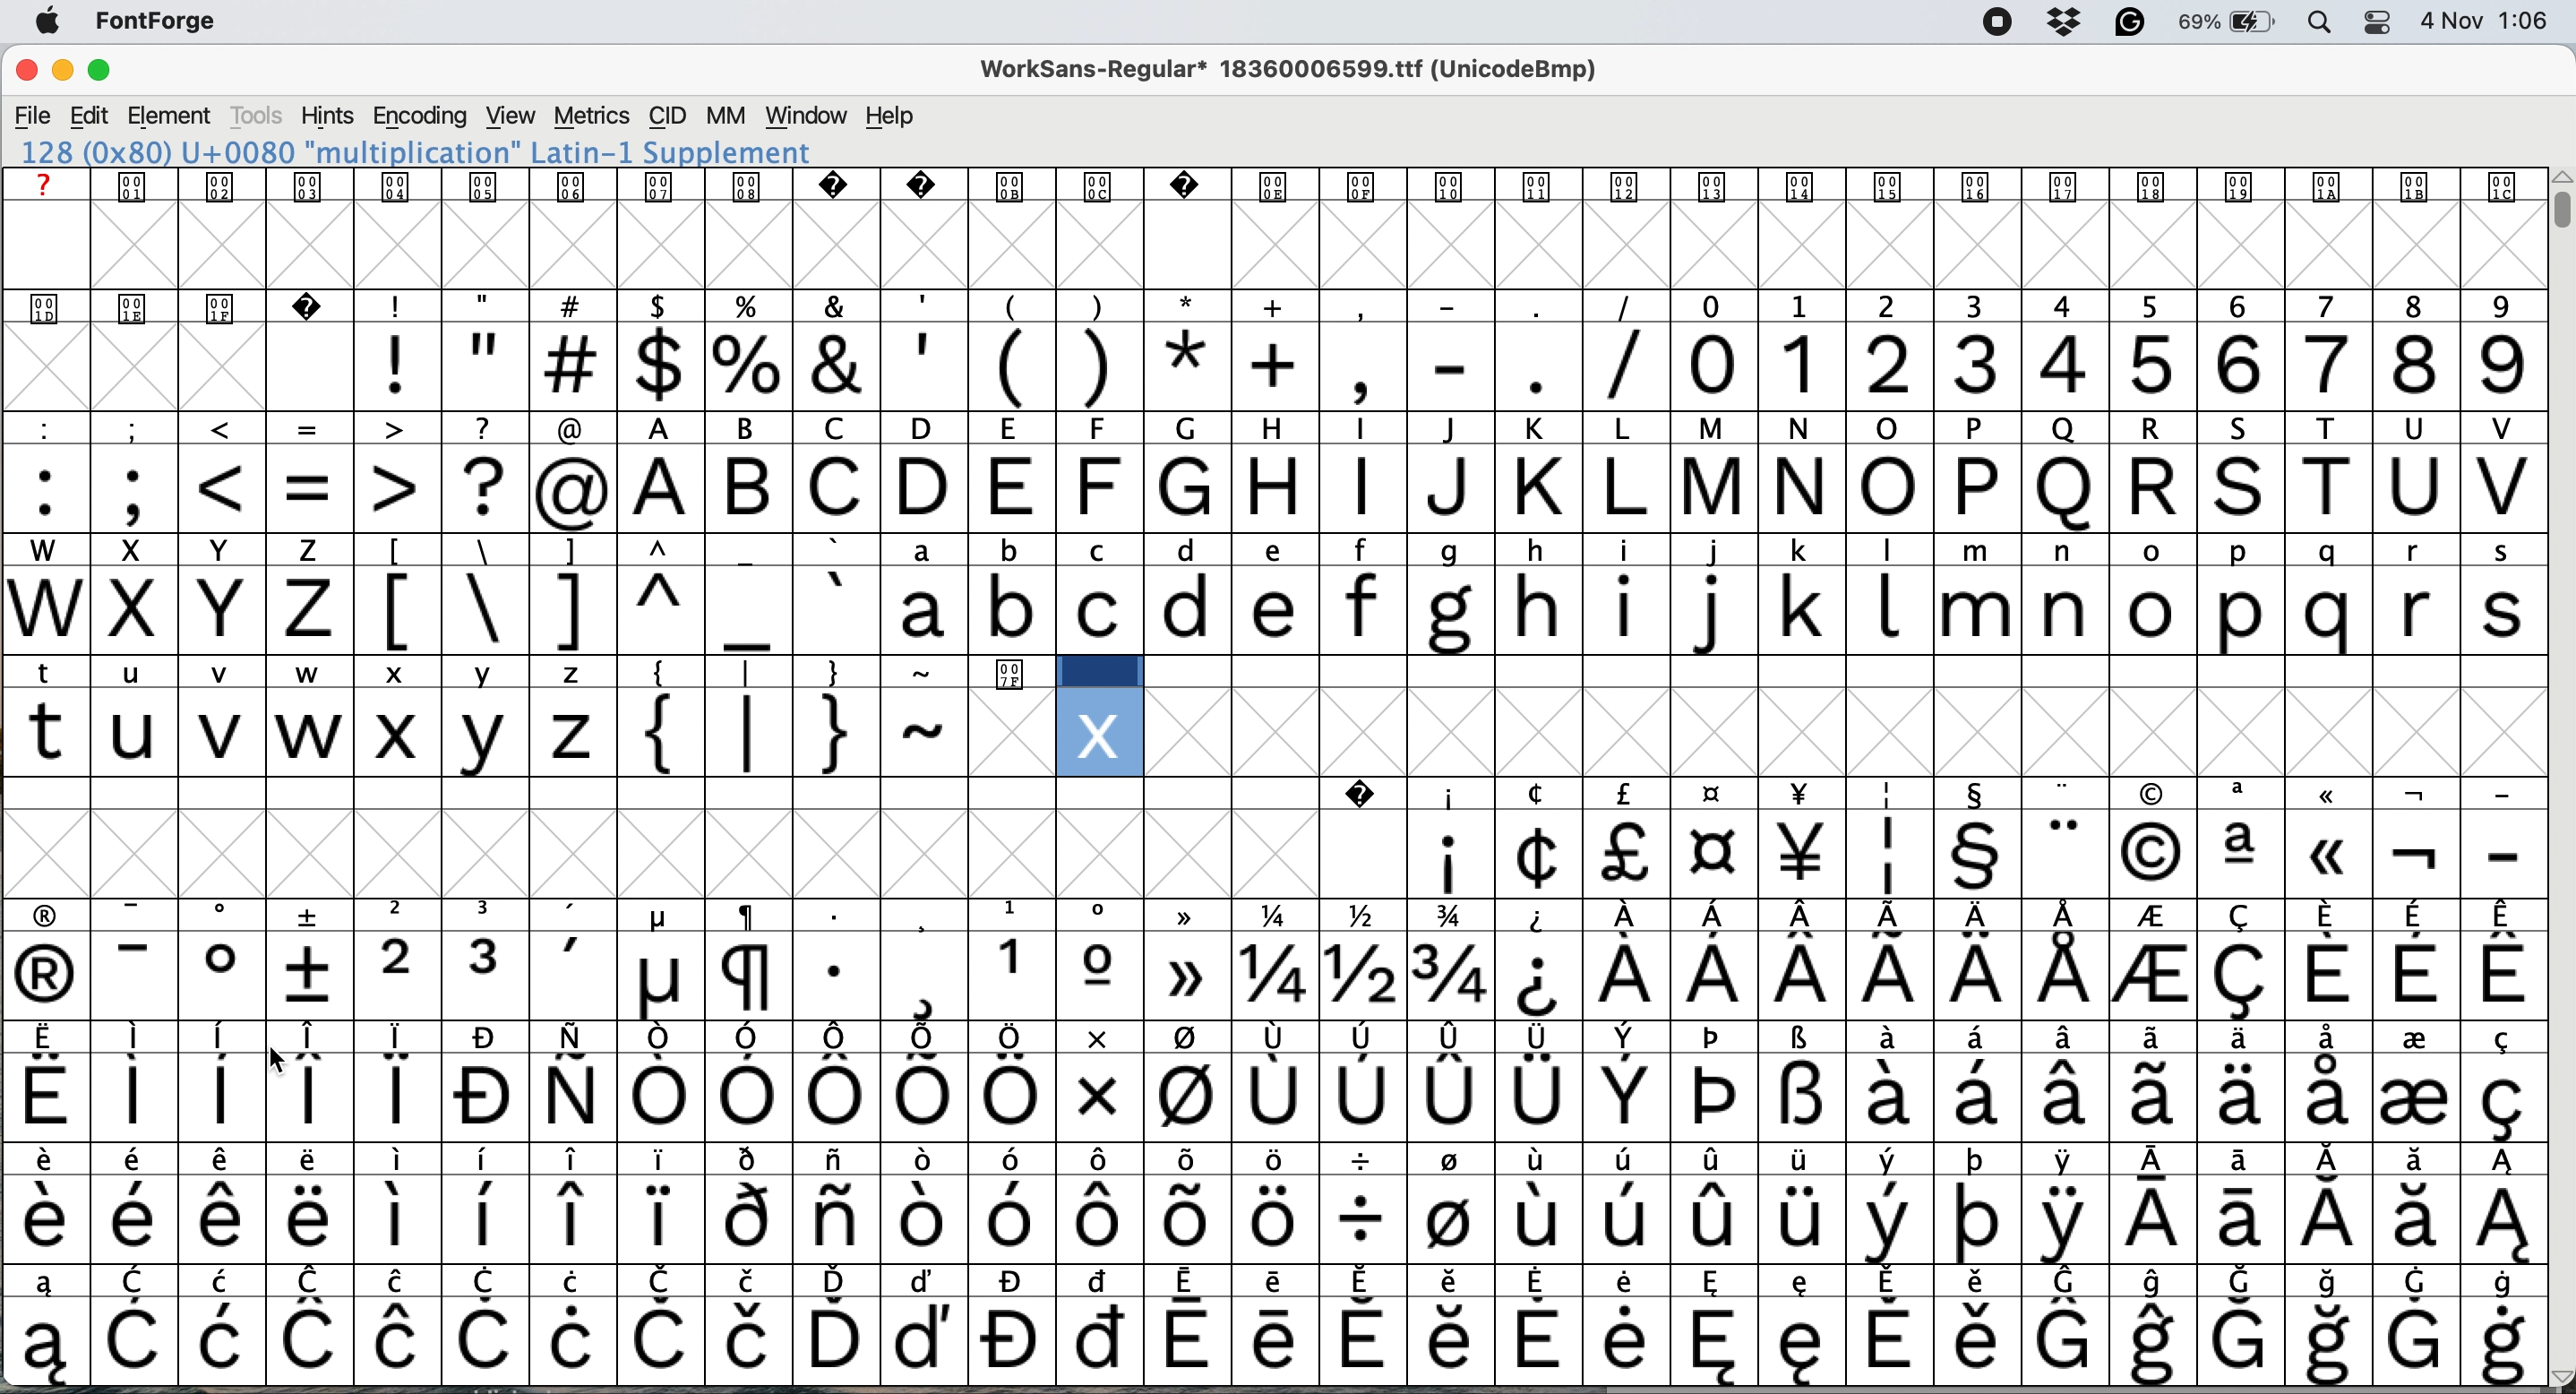  Describe the element at coordinates (594, 116) in the screenshot. I see `metrics` at that location.